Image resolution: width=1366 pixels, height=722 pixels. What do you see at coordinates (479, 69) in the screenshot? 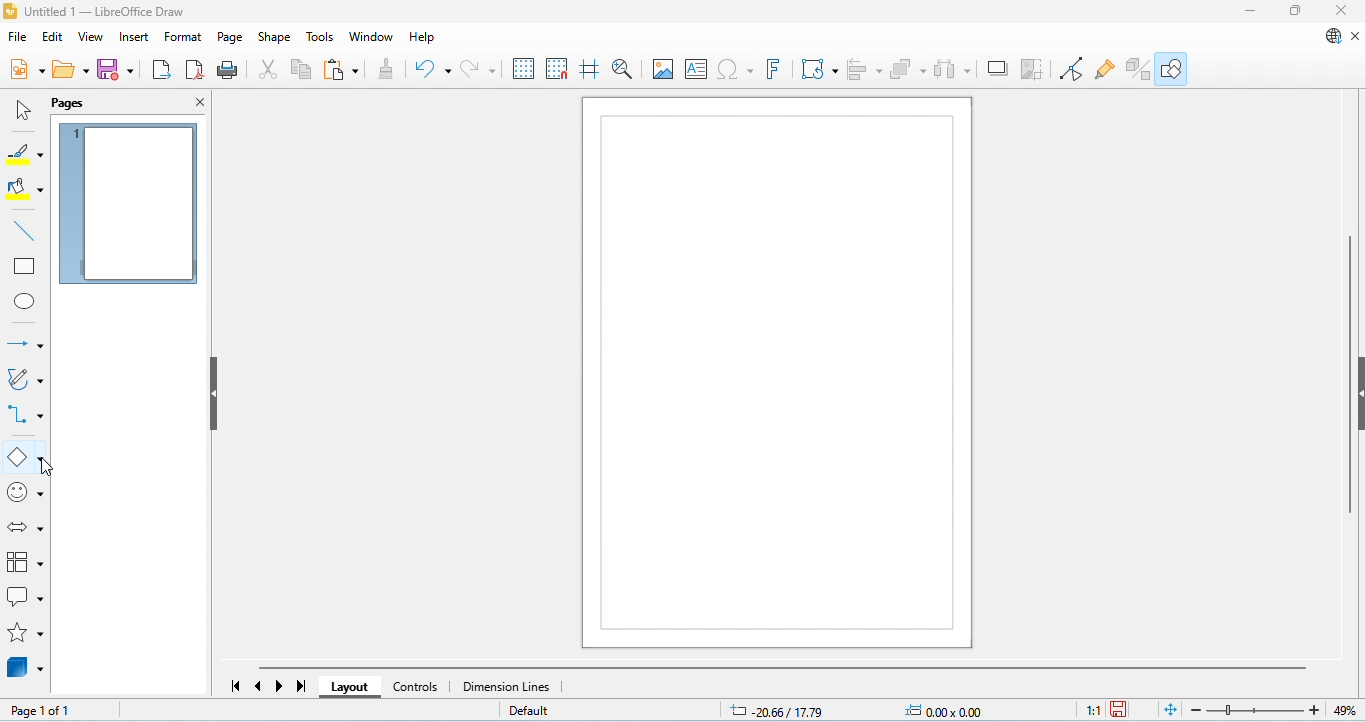
I see `redo` at bounding box center [479, 69].